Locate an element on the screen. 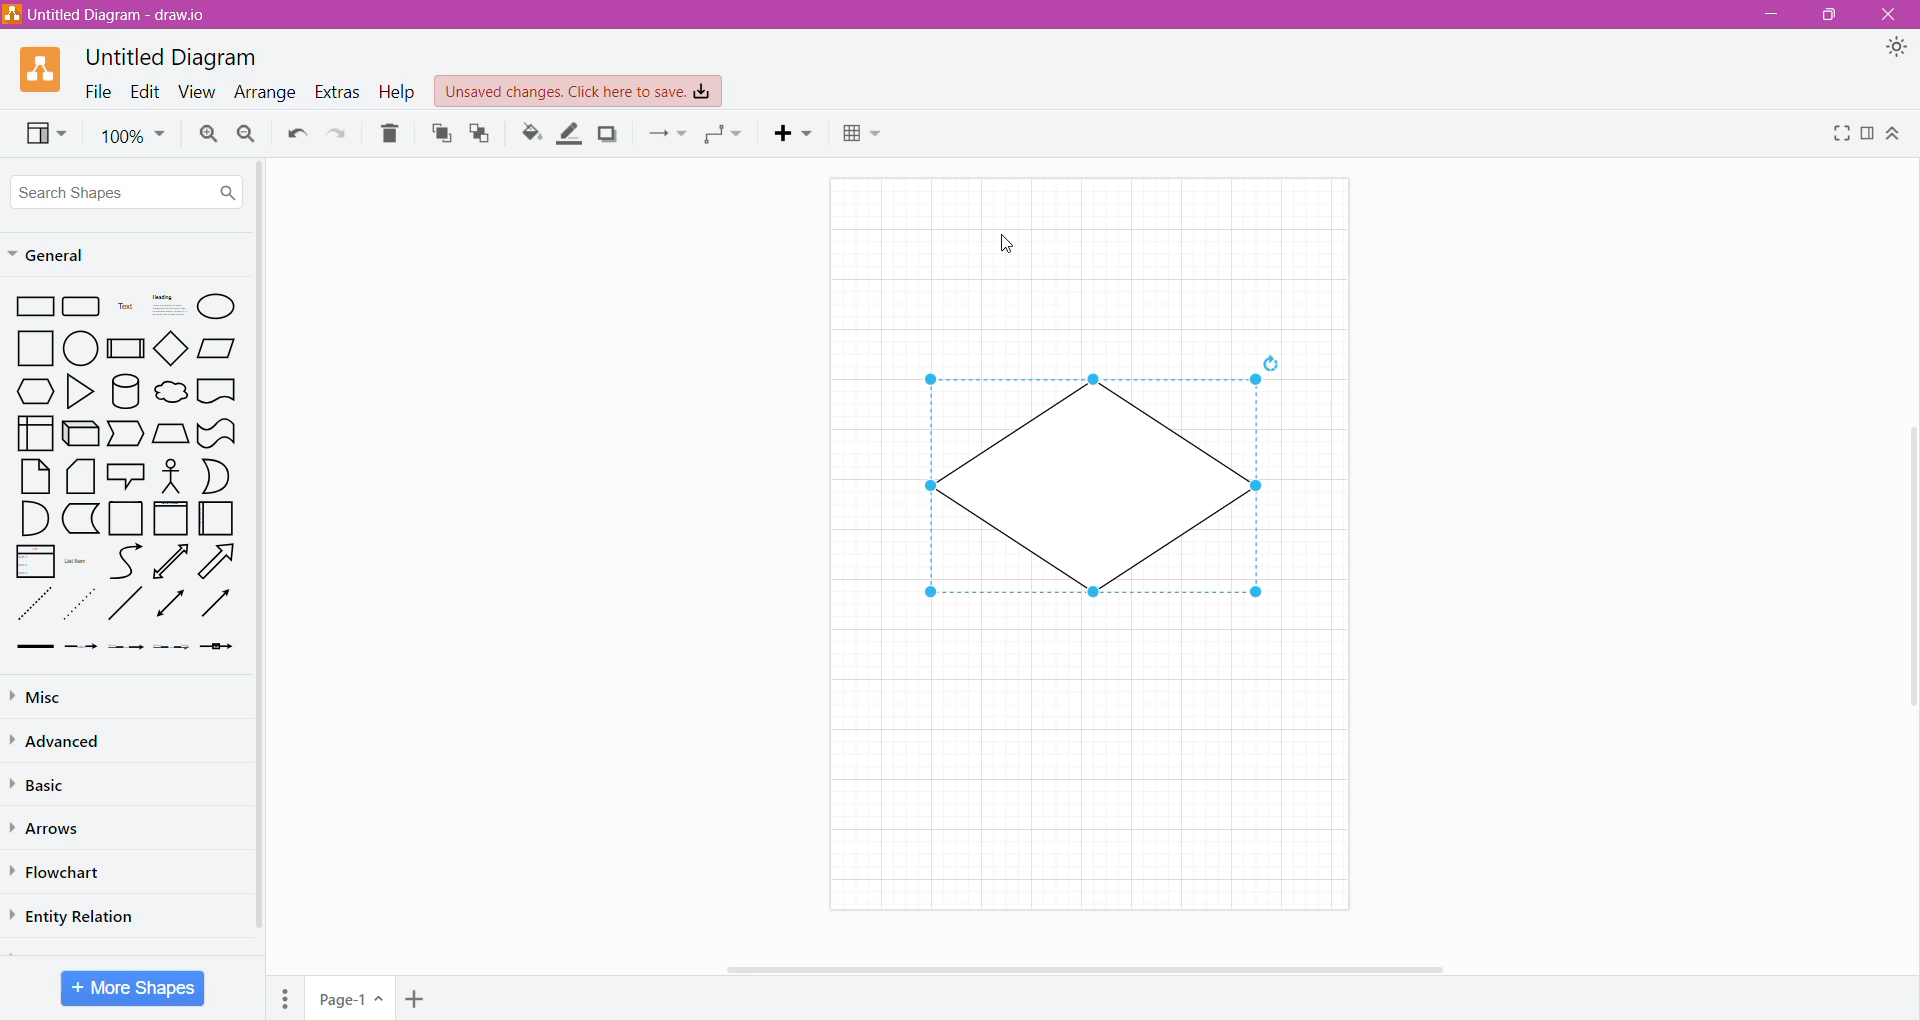 This screenshot has height=1020, width=1920. Edit is located at coordinates (141, 91).